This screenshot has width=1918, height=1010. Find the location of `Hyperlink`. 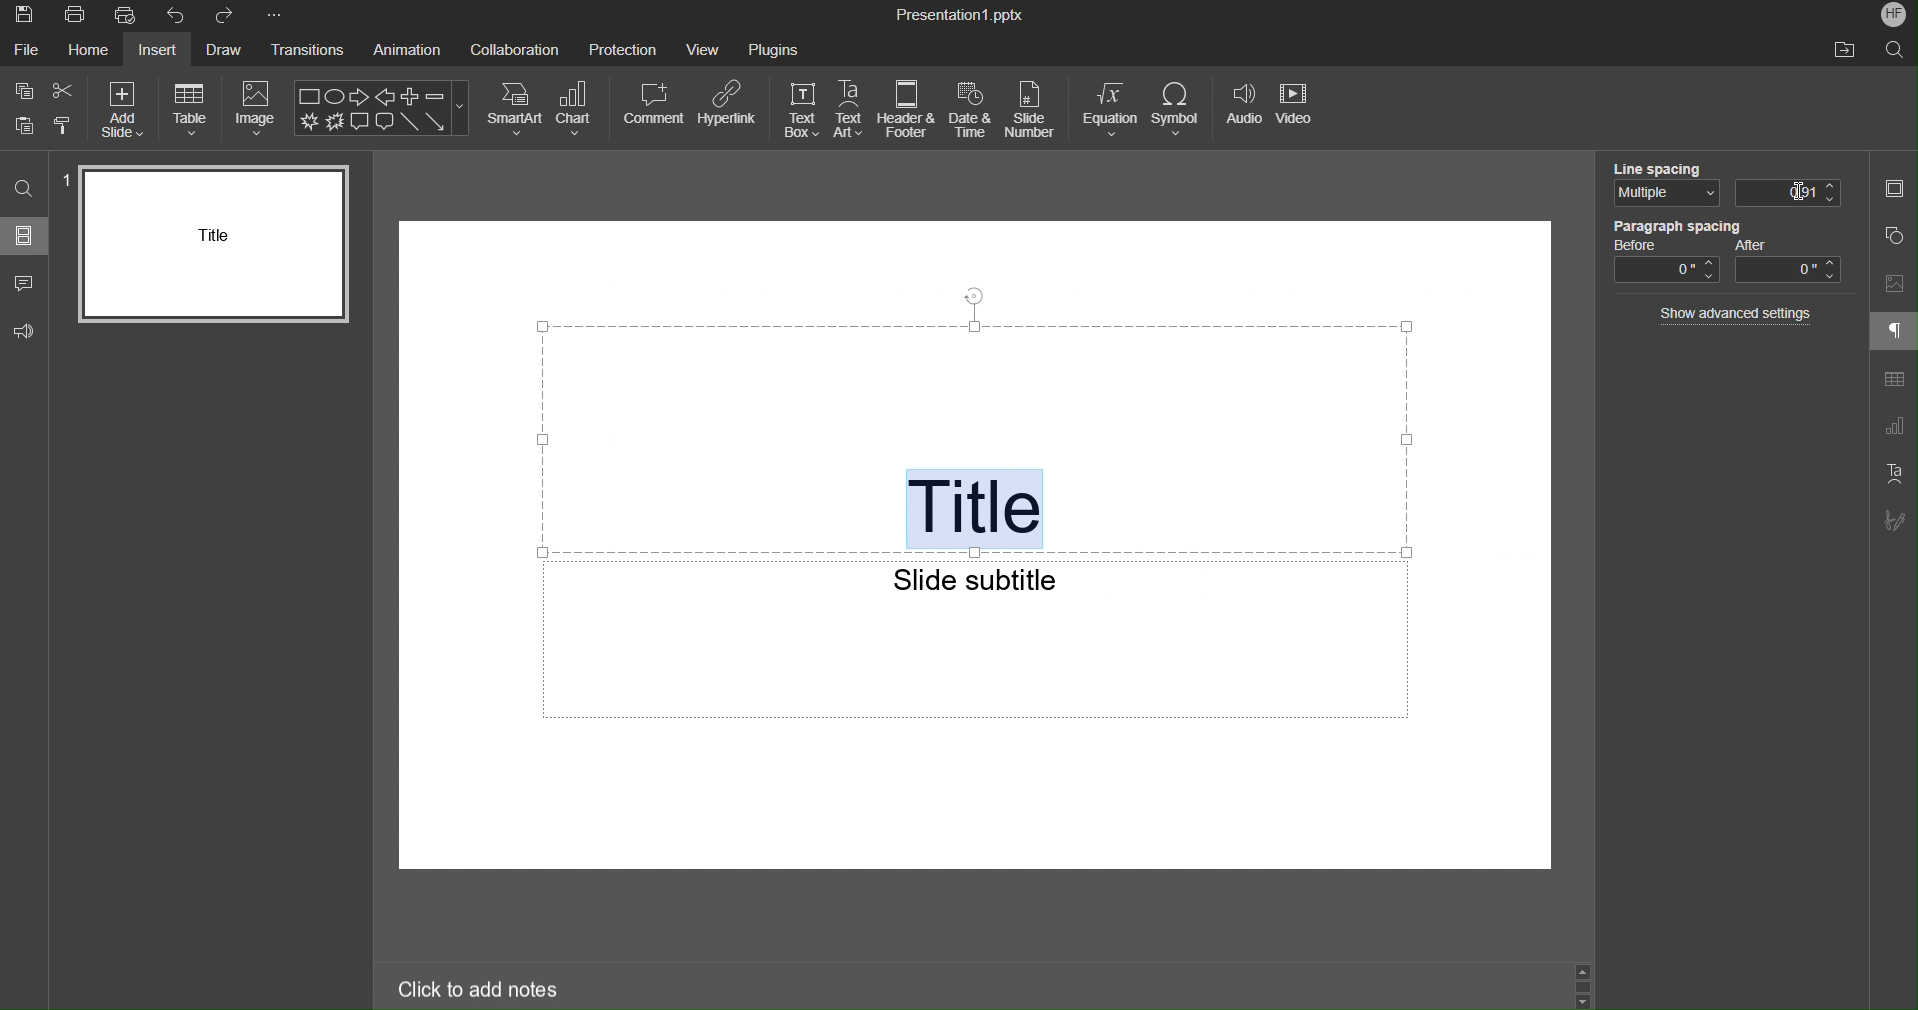

Hyperlink is located at coordinates (730, 107).